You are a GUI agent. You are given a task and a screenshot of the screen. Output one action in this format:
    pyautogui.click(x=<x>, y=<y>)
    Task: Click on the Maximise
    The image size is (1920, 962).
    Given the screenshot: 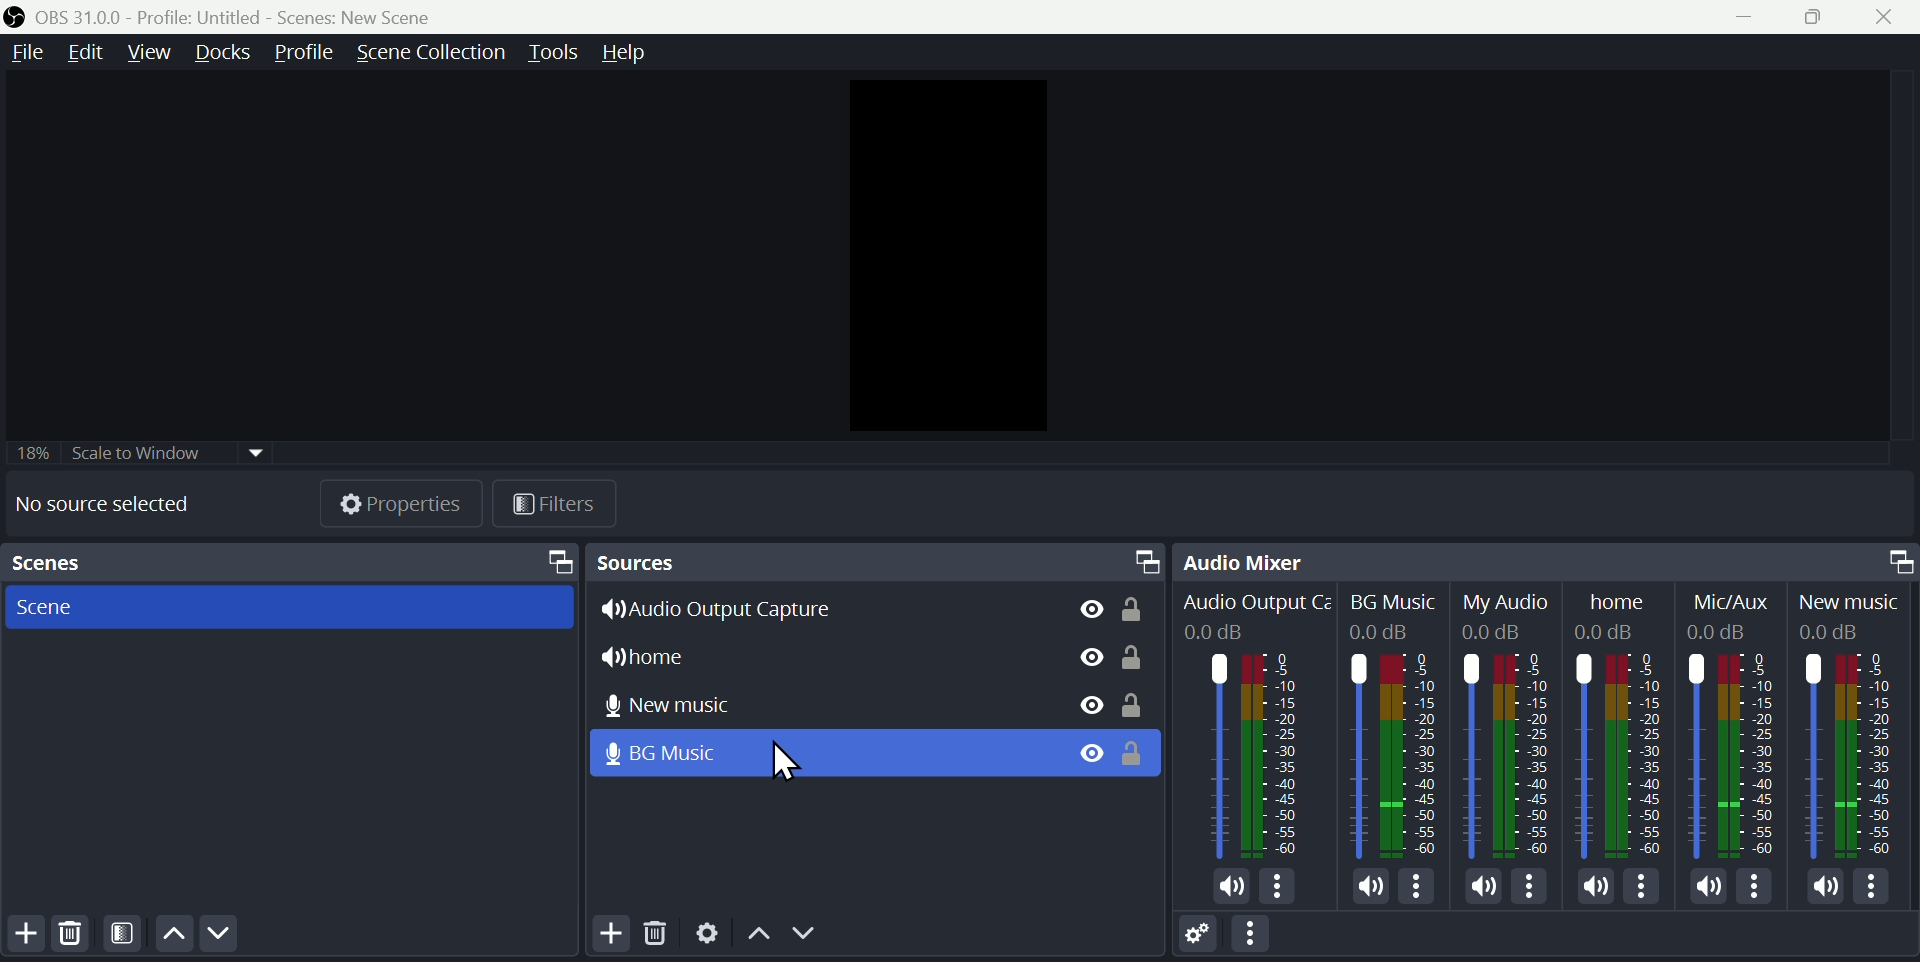 What is the action you would take?
    pyautogui.click(x=1817, y=16)
    